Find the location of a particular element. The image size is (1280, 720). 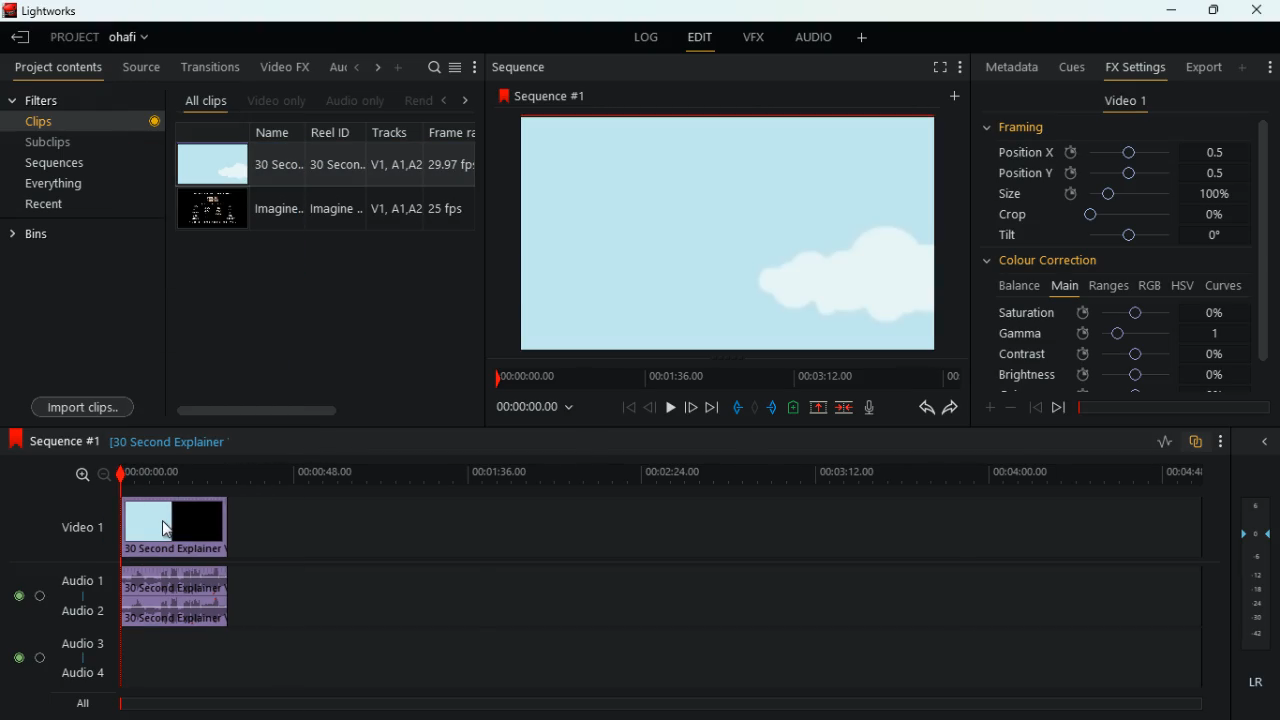

import clips is located at coordinates (86, 404).